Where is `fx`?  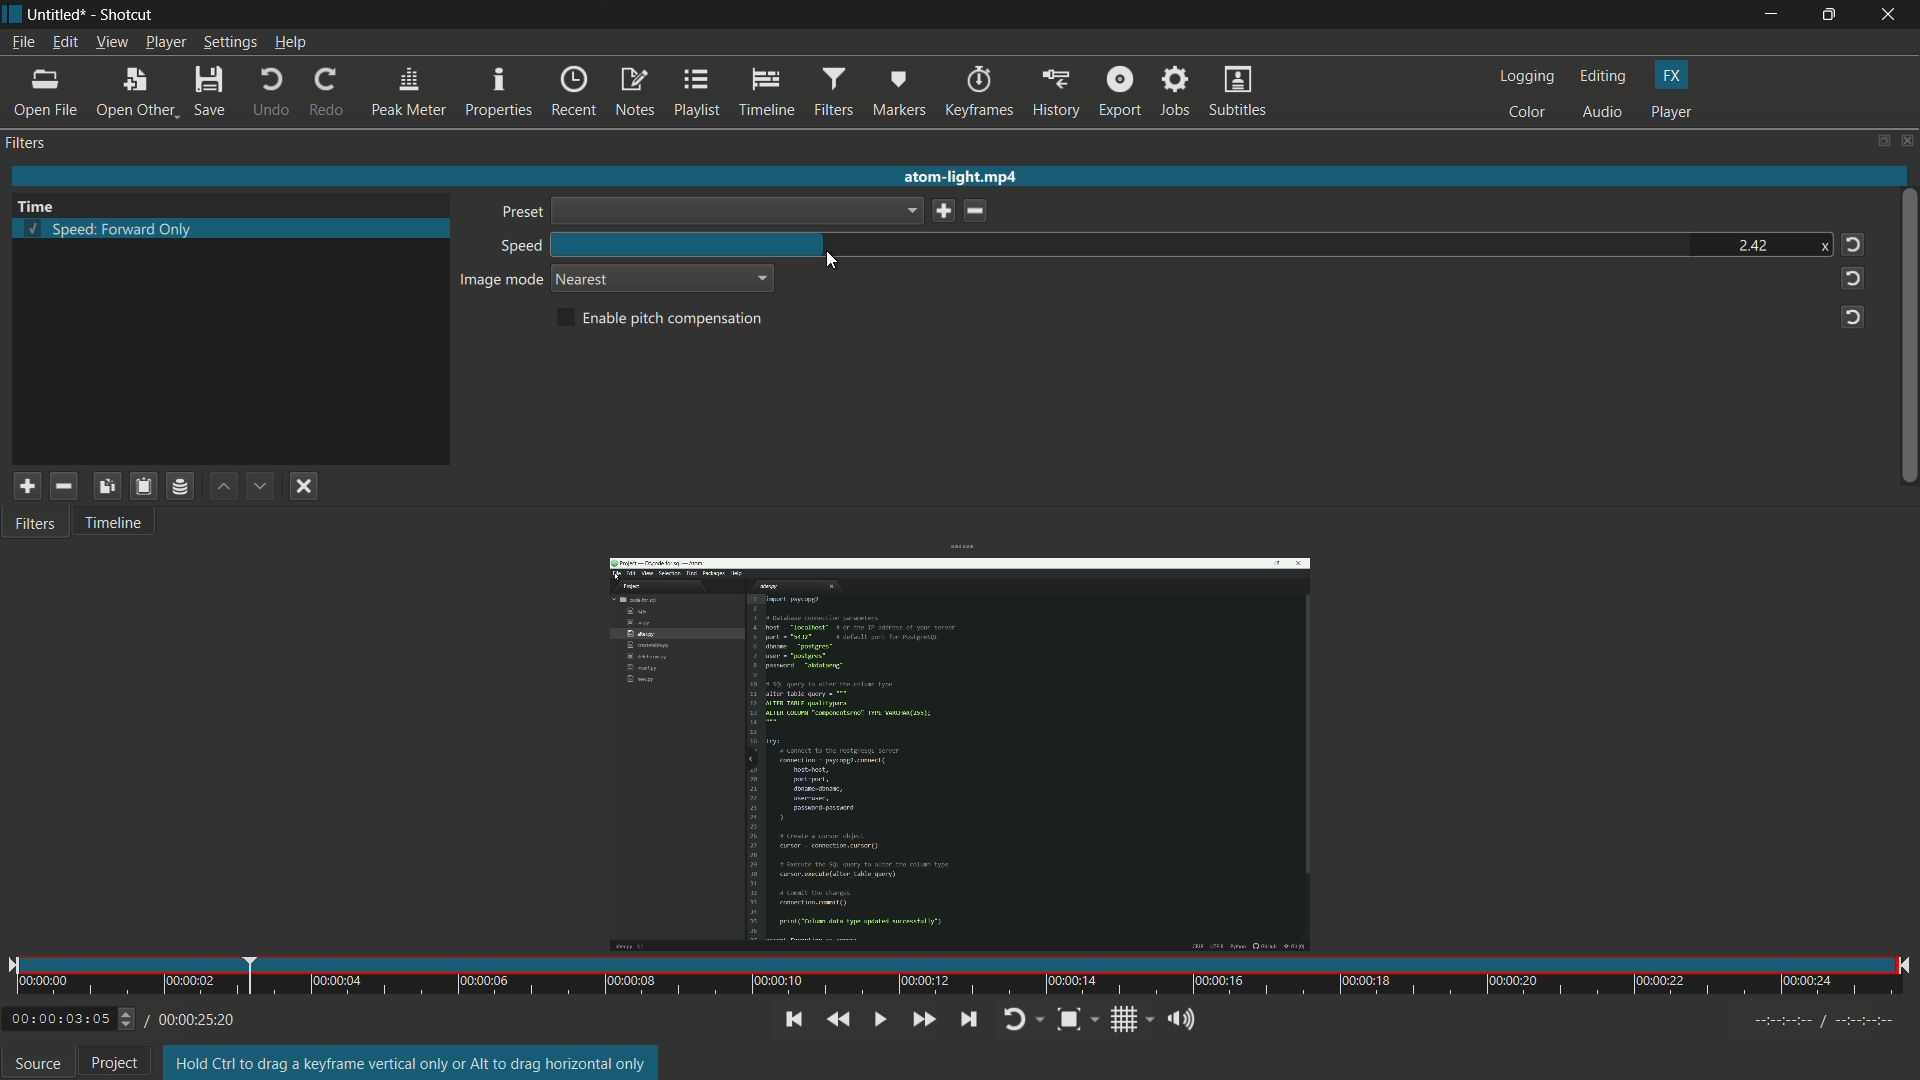
fx is located at coordinates (1675, 76).